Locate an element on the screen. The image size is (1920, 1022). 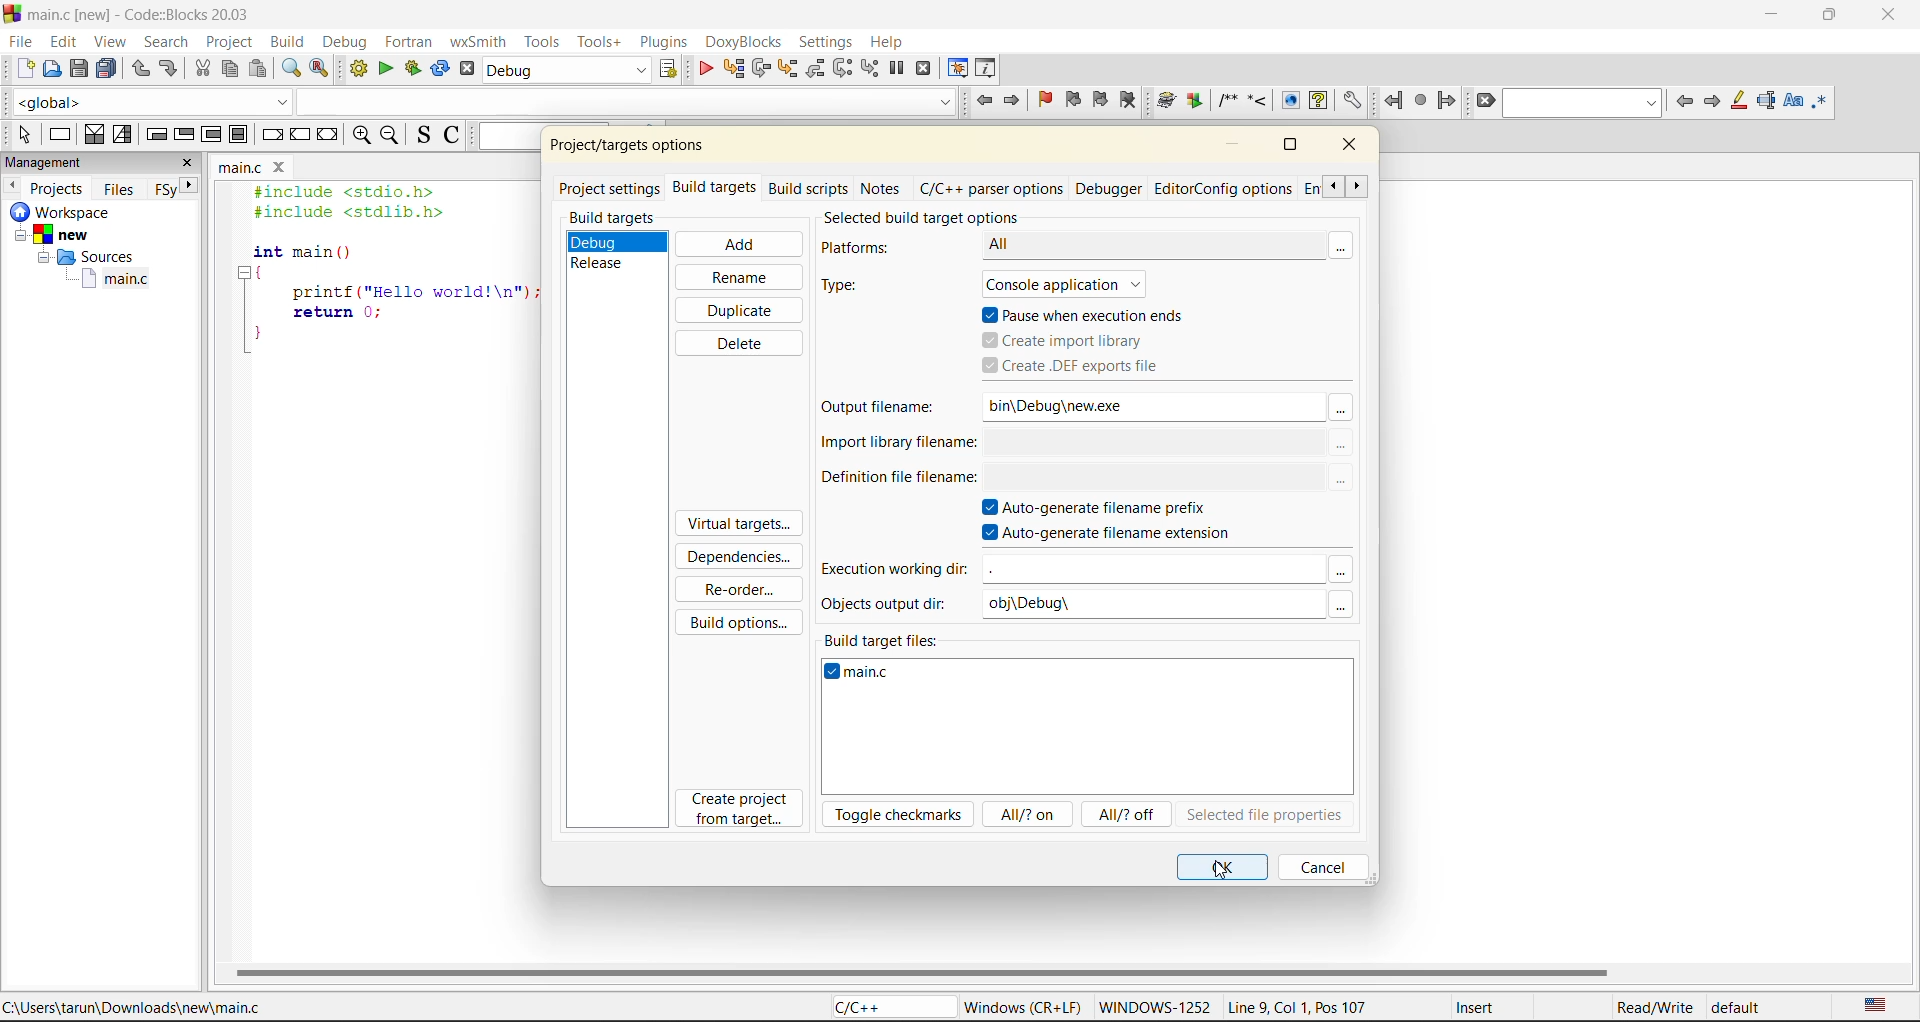
main.c is located at coordinates (240, 169).